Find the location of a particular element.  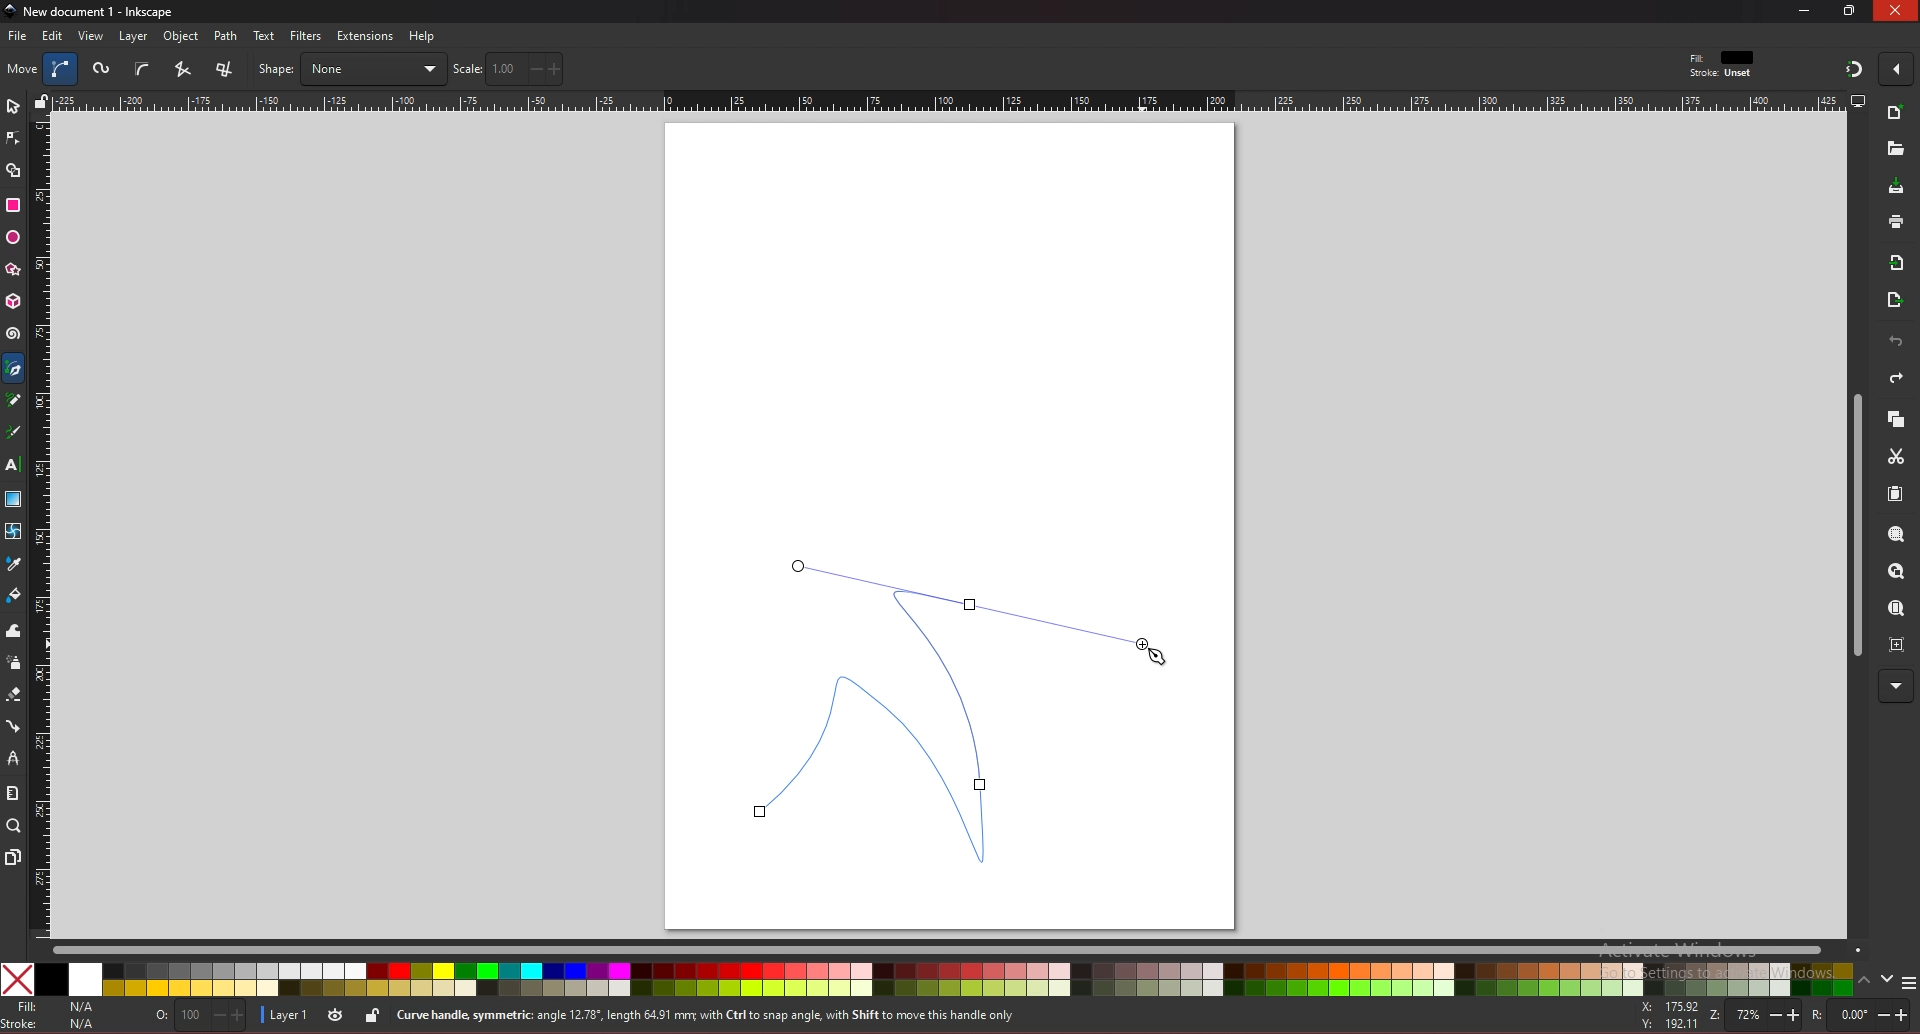

opacity is located at coordinates (203, 1017).